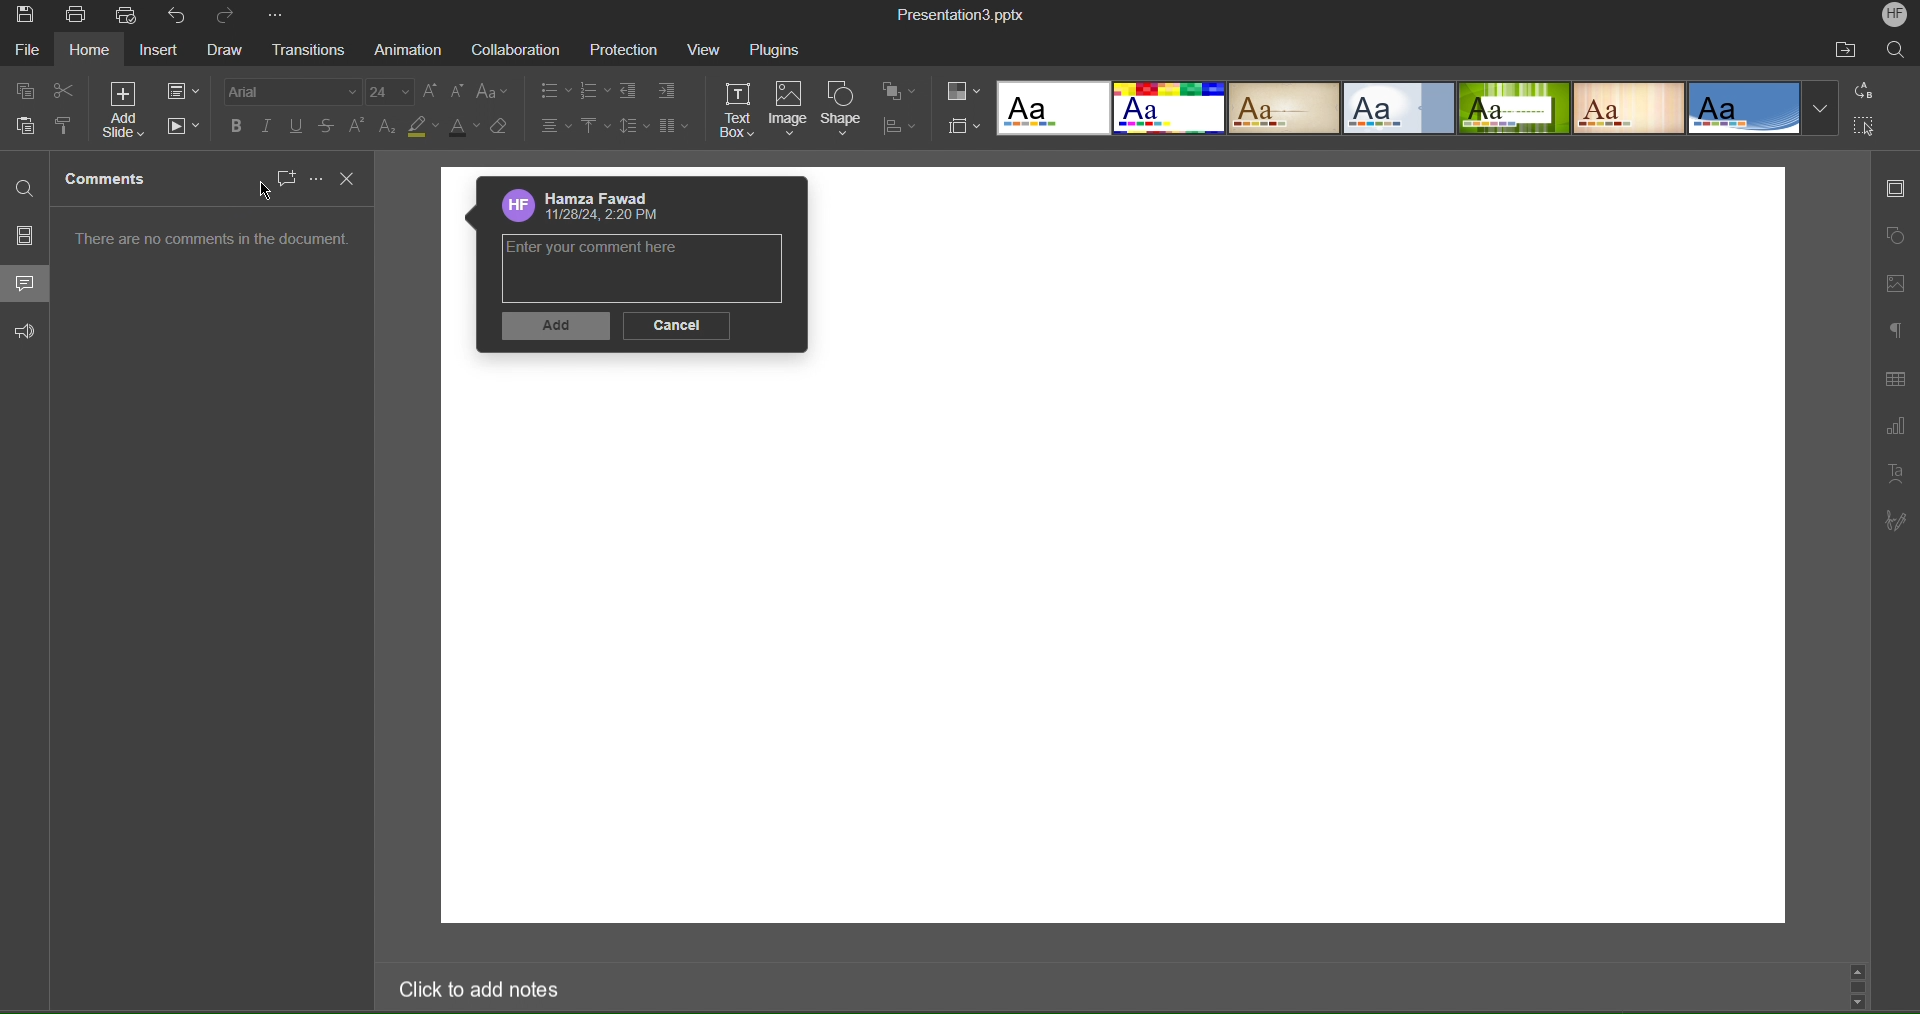 The height and width of the screenshot is (1014, 1920). What do you see at coordinates (28, 332) in the screenshot?
I see `Feedback and Support` at bounding box center [28, 332].